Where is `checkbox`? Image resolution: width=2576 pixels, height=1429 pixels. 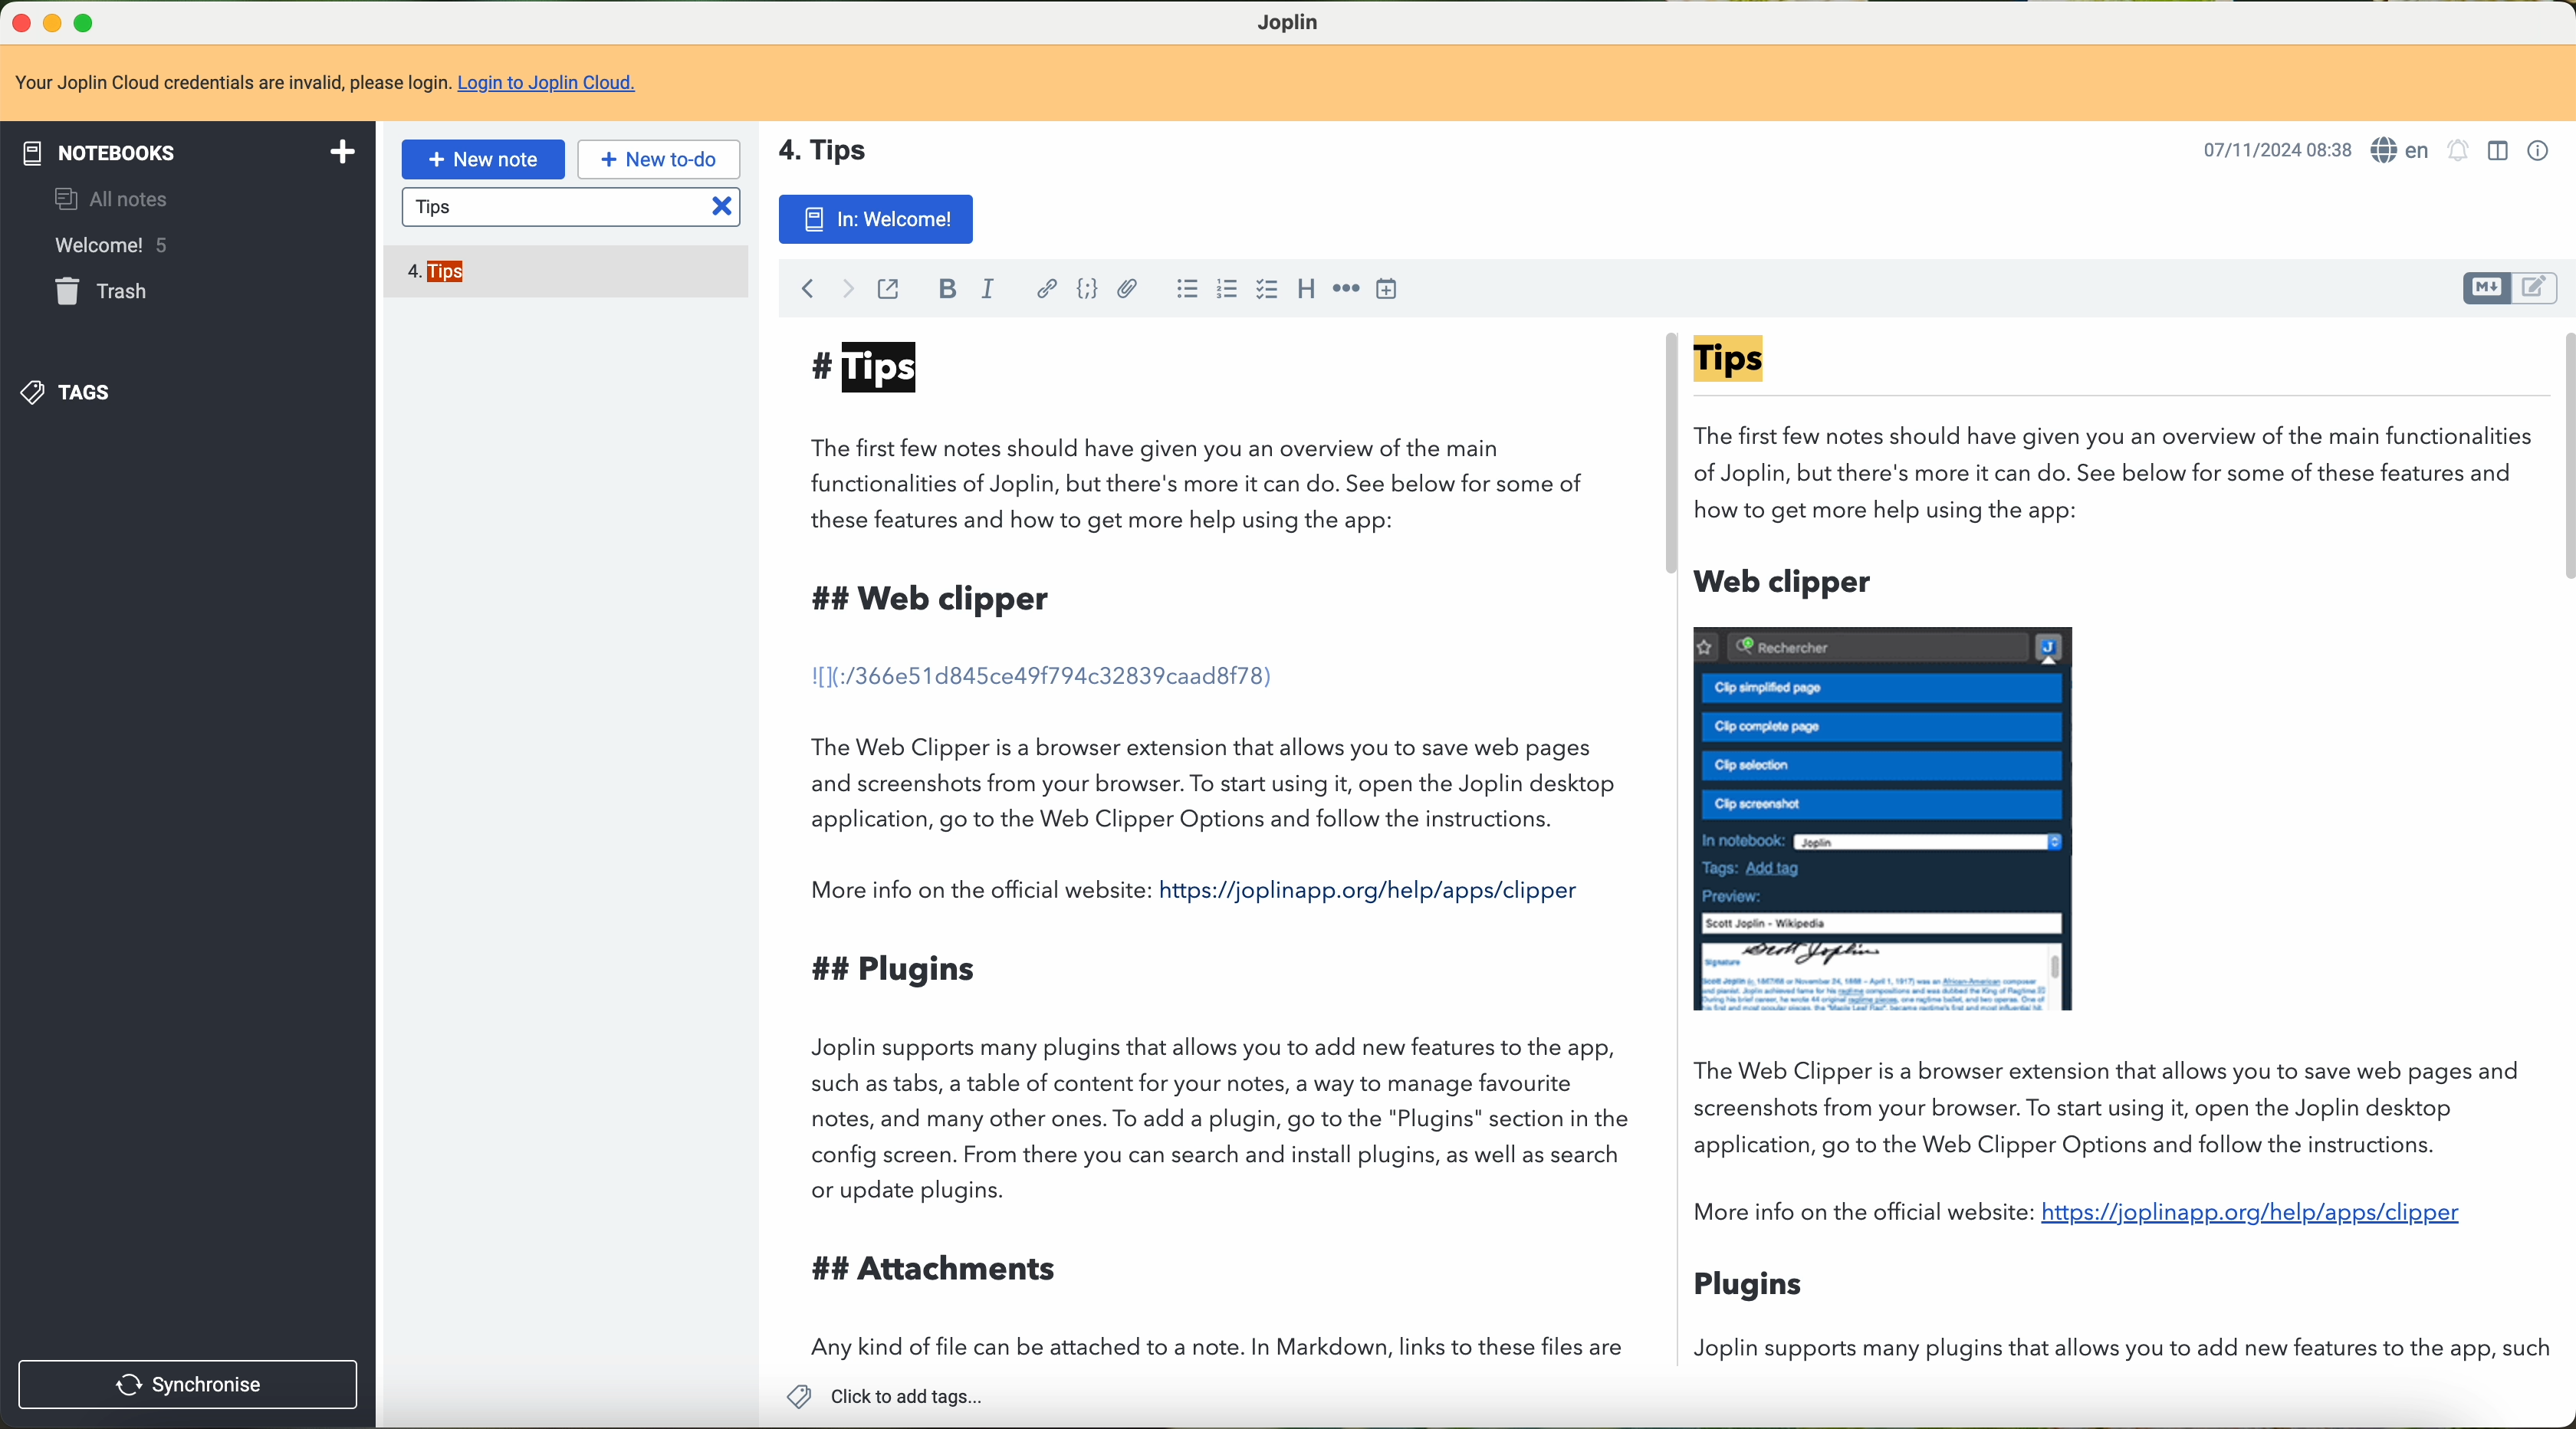
checkbox is located at coordinates (1265, 291).